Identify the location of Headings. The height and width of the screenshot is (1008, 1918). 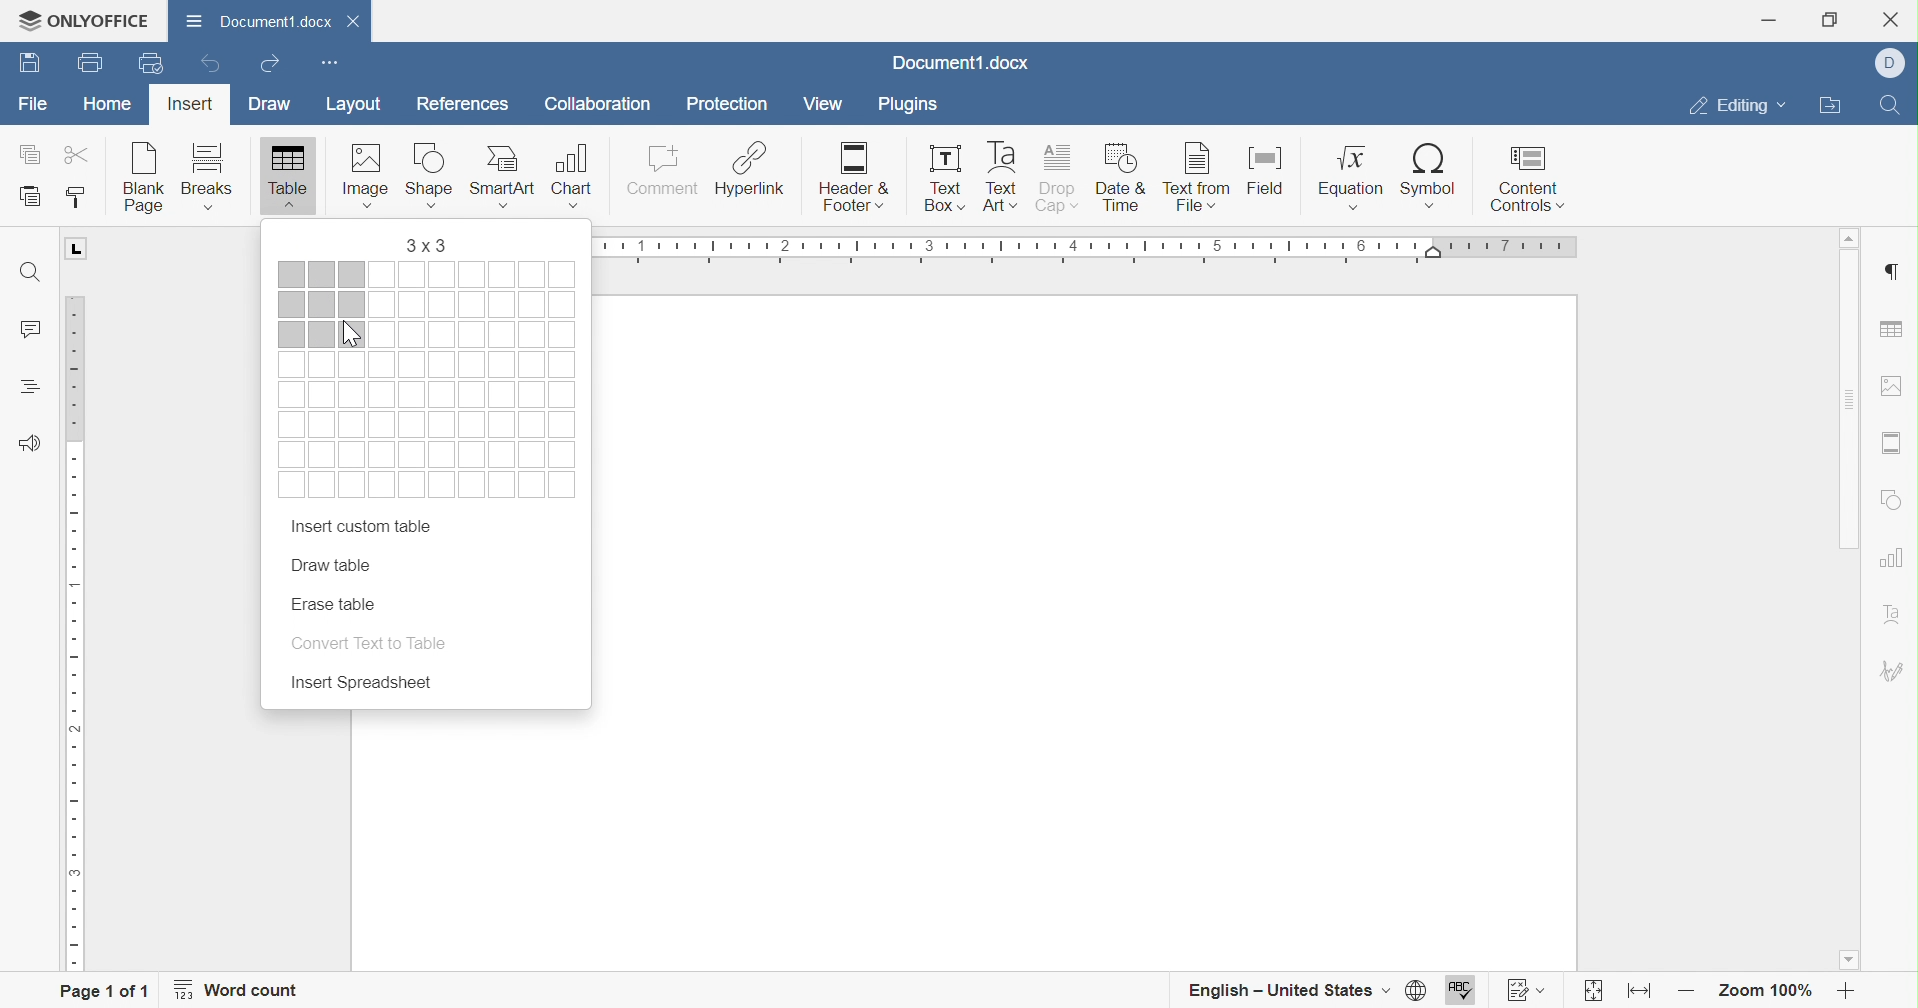
(33, 387).